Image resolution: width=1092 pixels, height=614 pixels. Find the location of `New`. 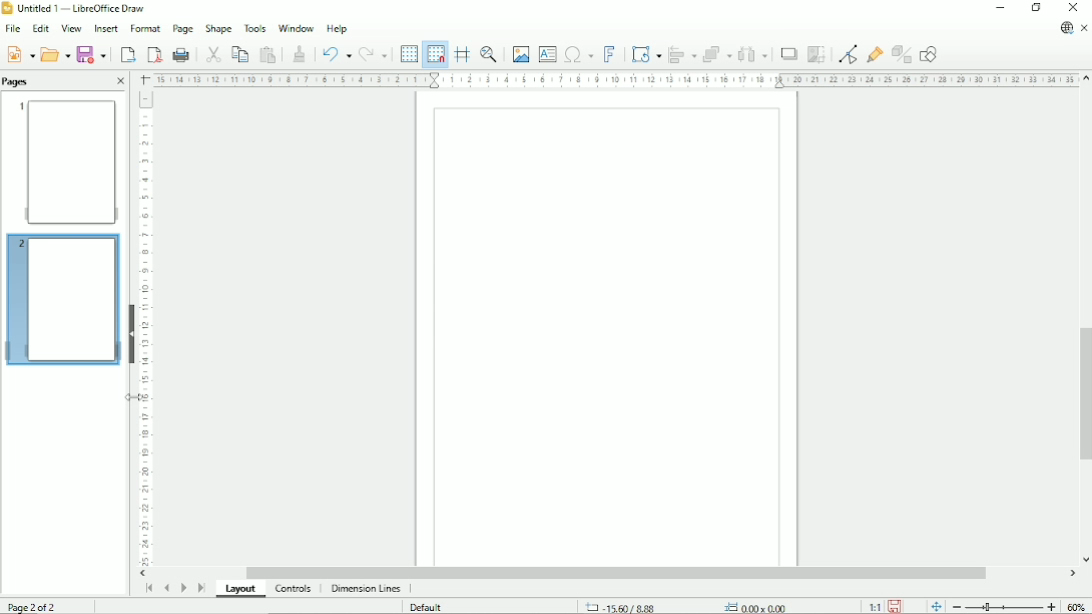

New is located at coordinates (19, 53).